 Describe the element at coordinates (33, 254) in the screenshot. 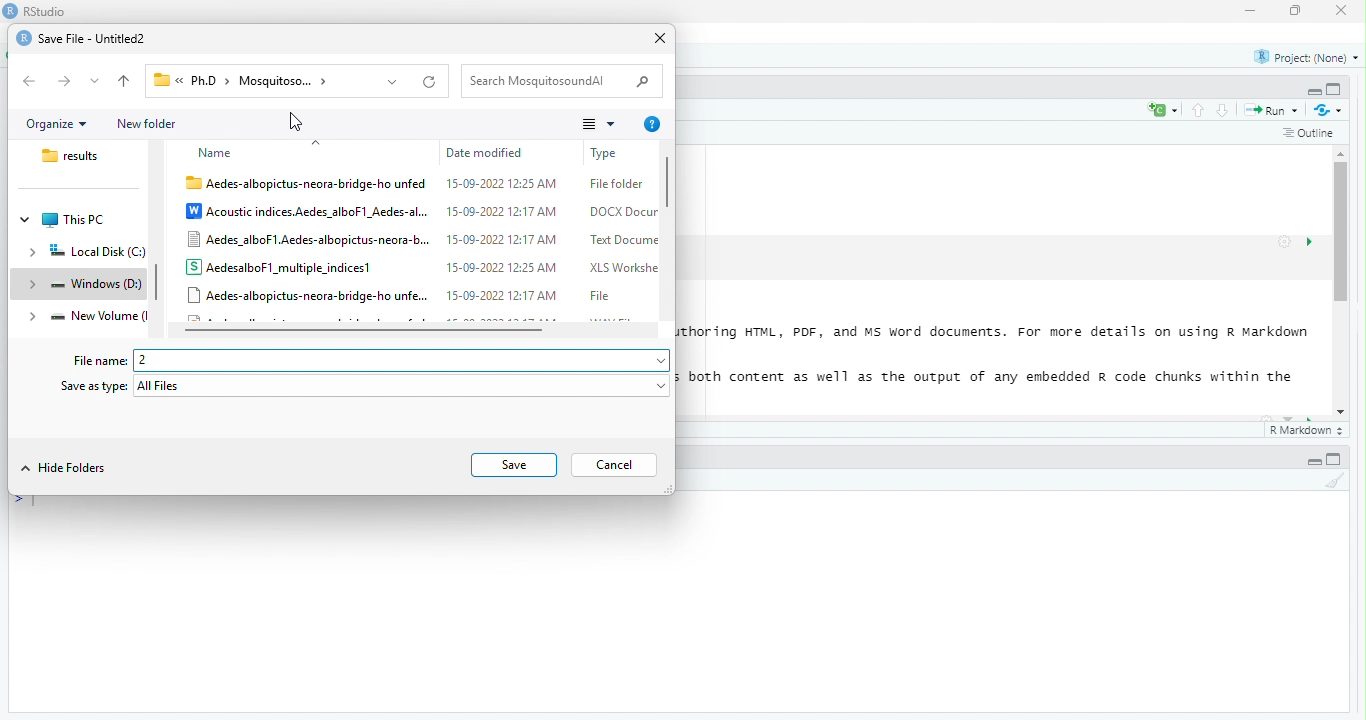

I see `expand` at that location.